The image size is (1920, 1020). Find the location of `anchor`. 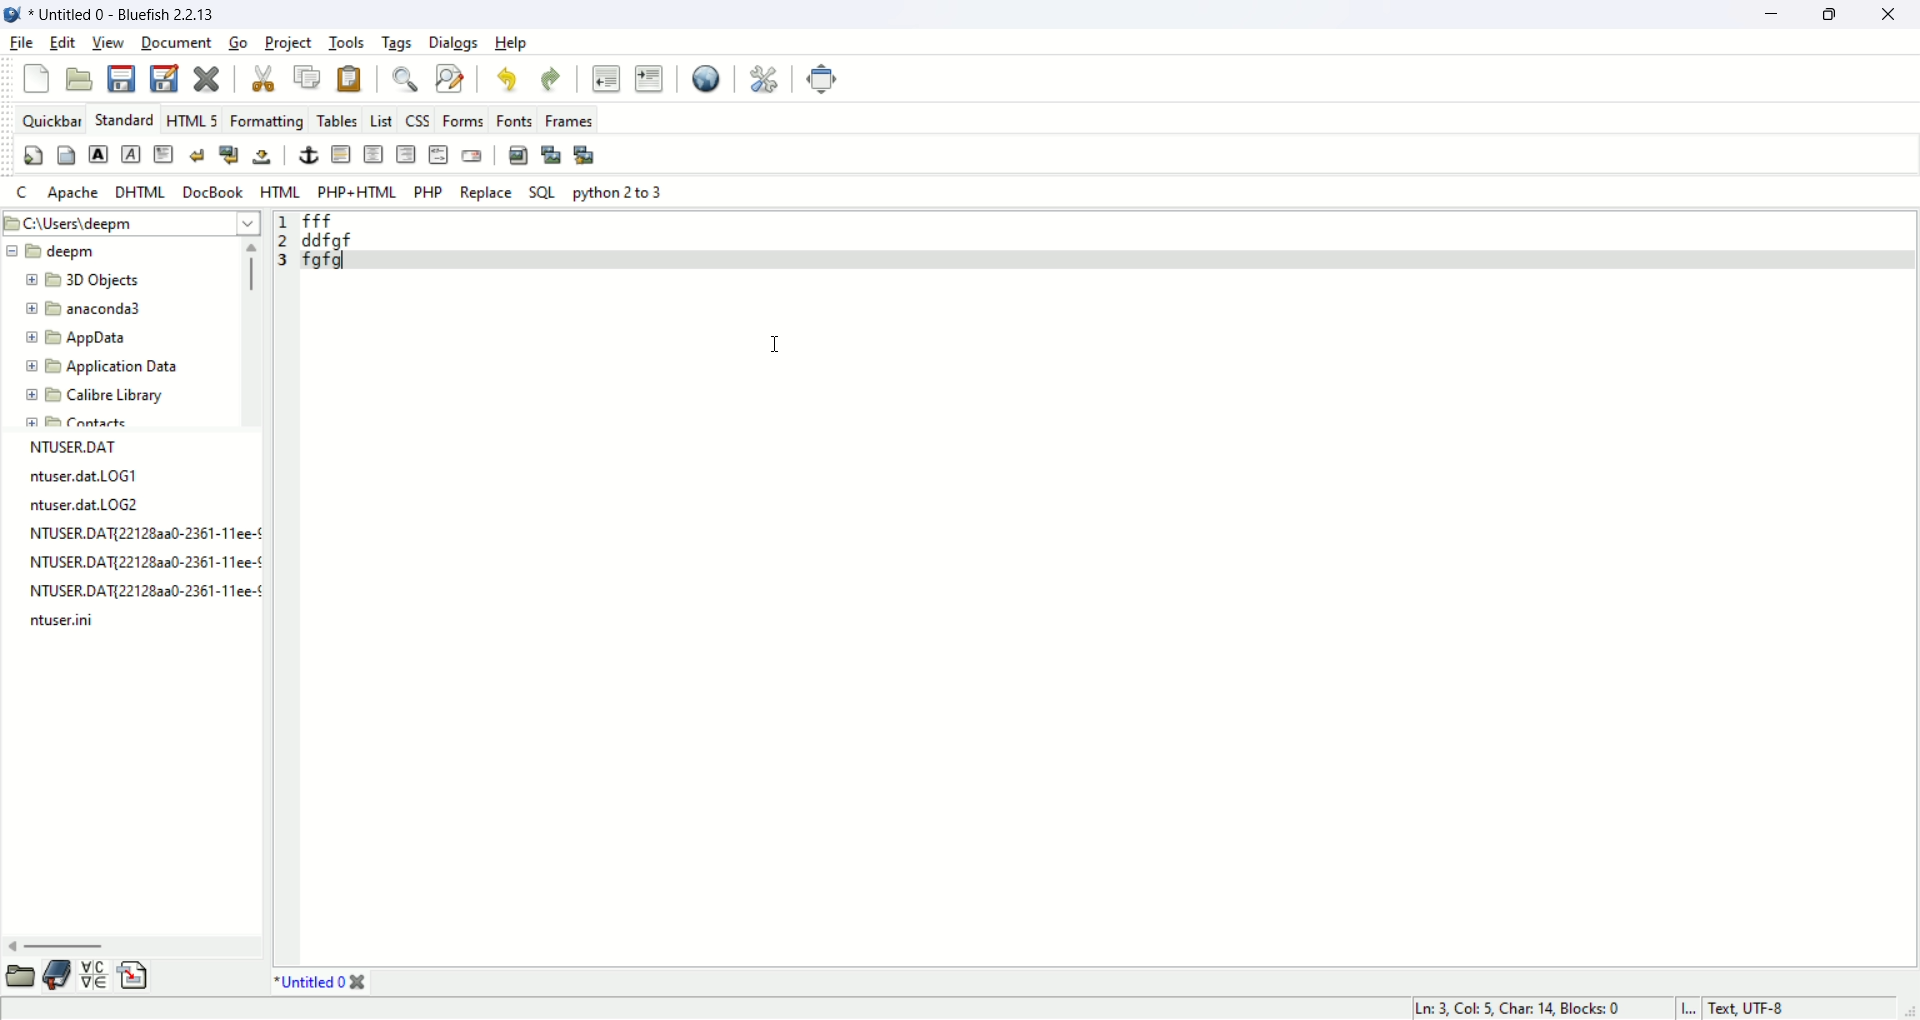

anchor is located at coordinates (305, 157).